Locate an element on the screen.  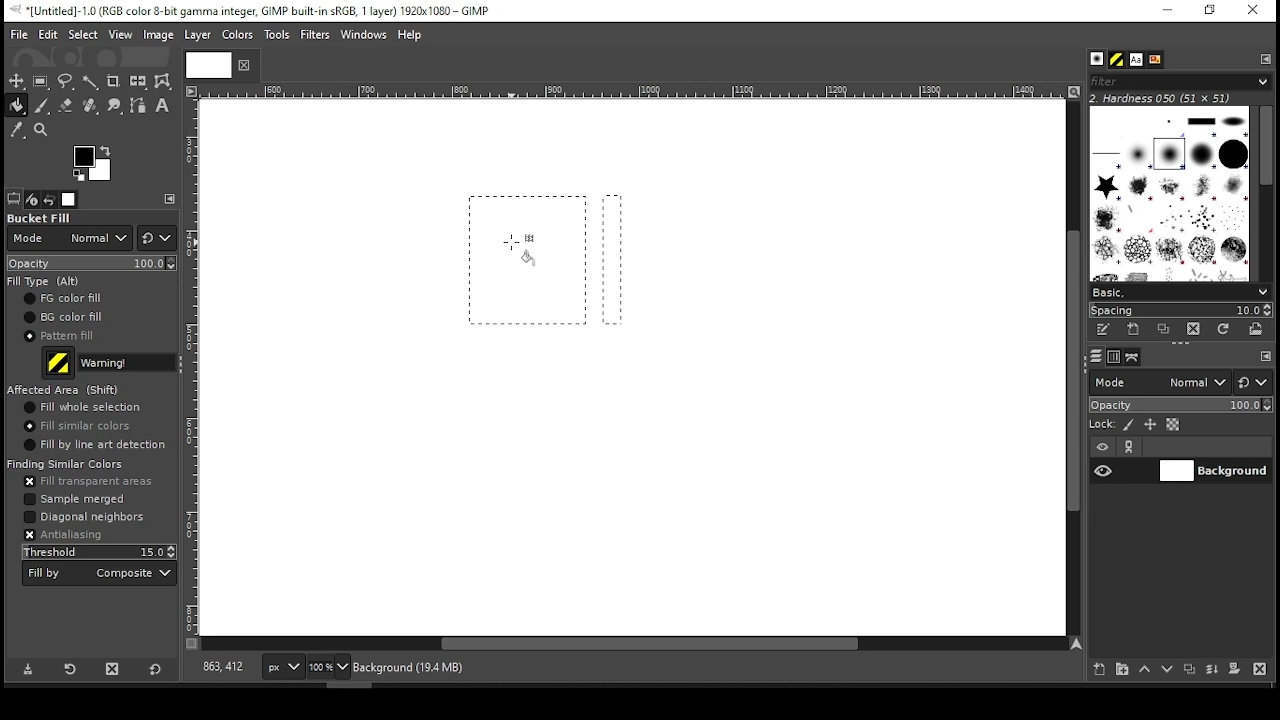
 is located at coordinates (205, 64).